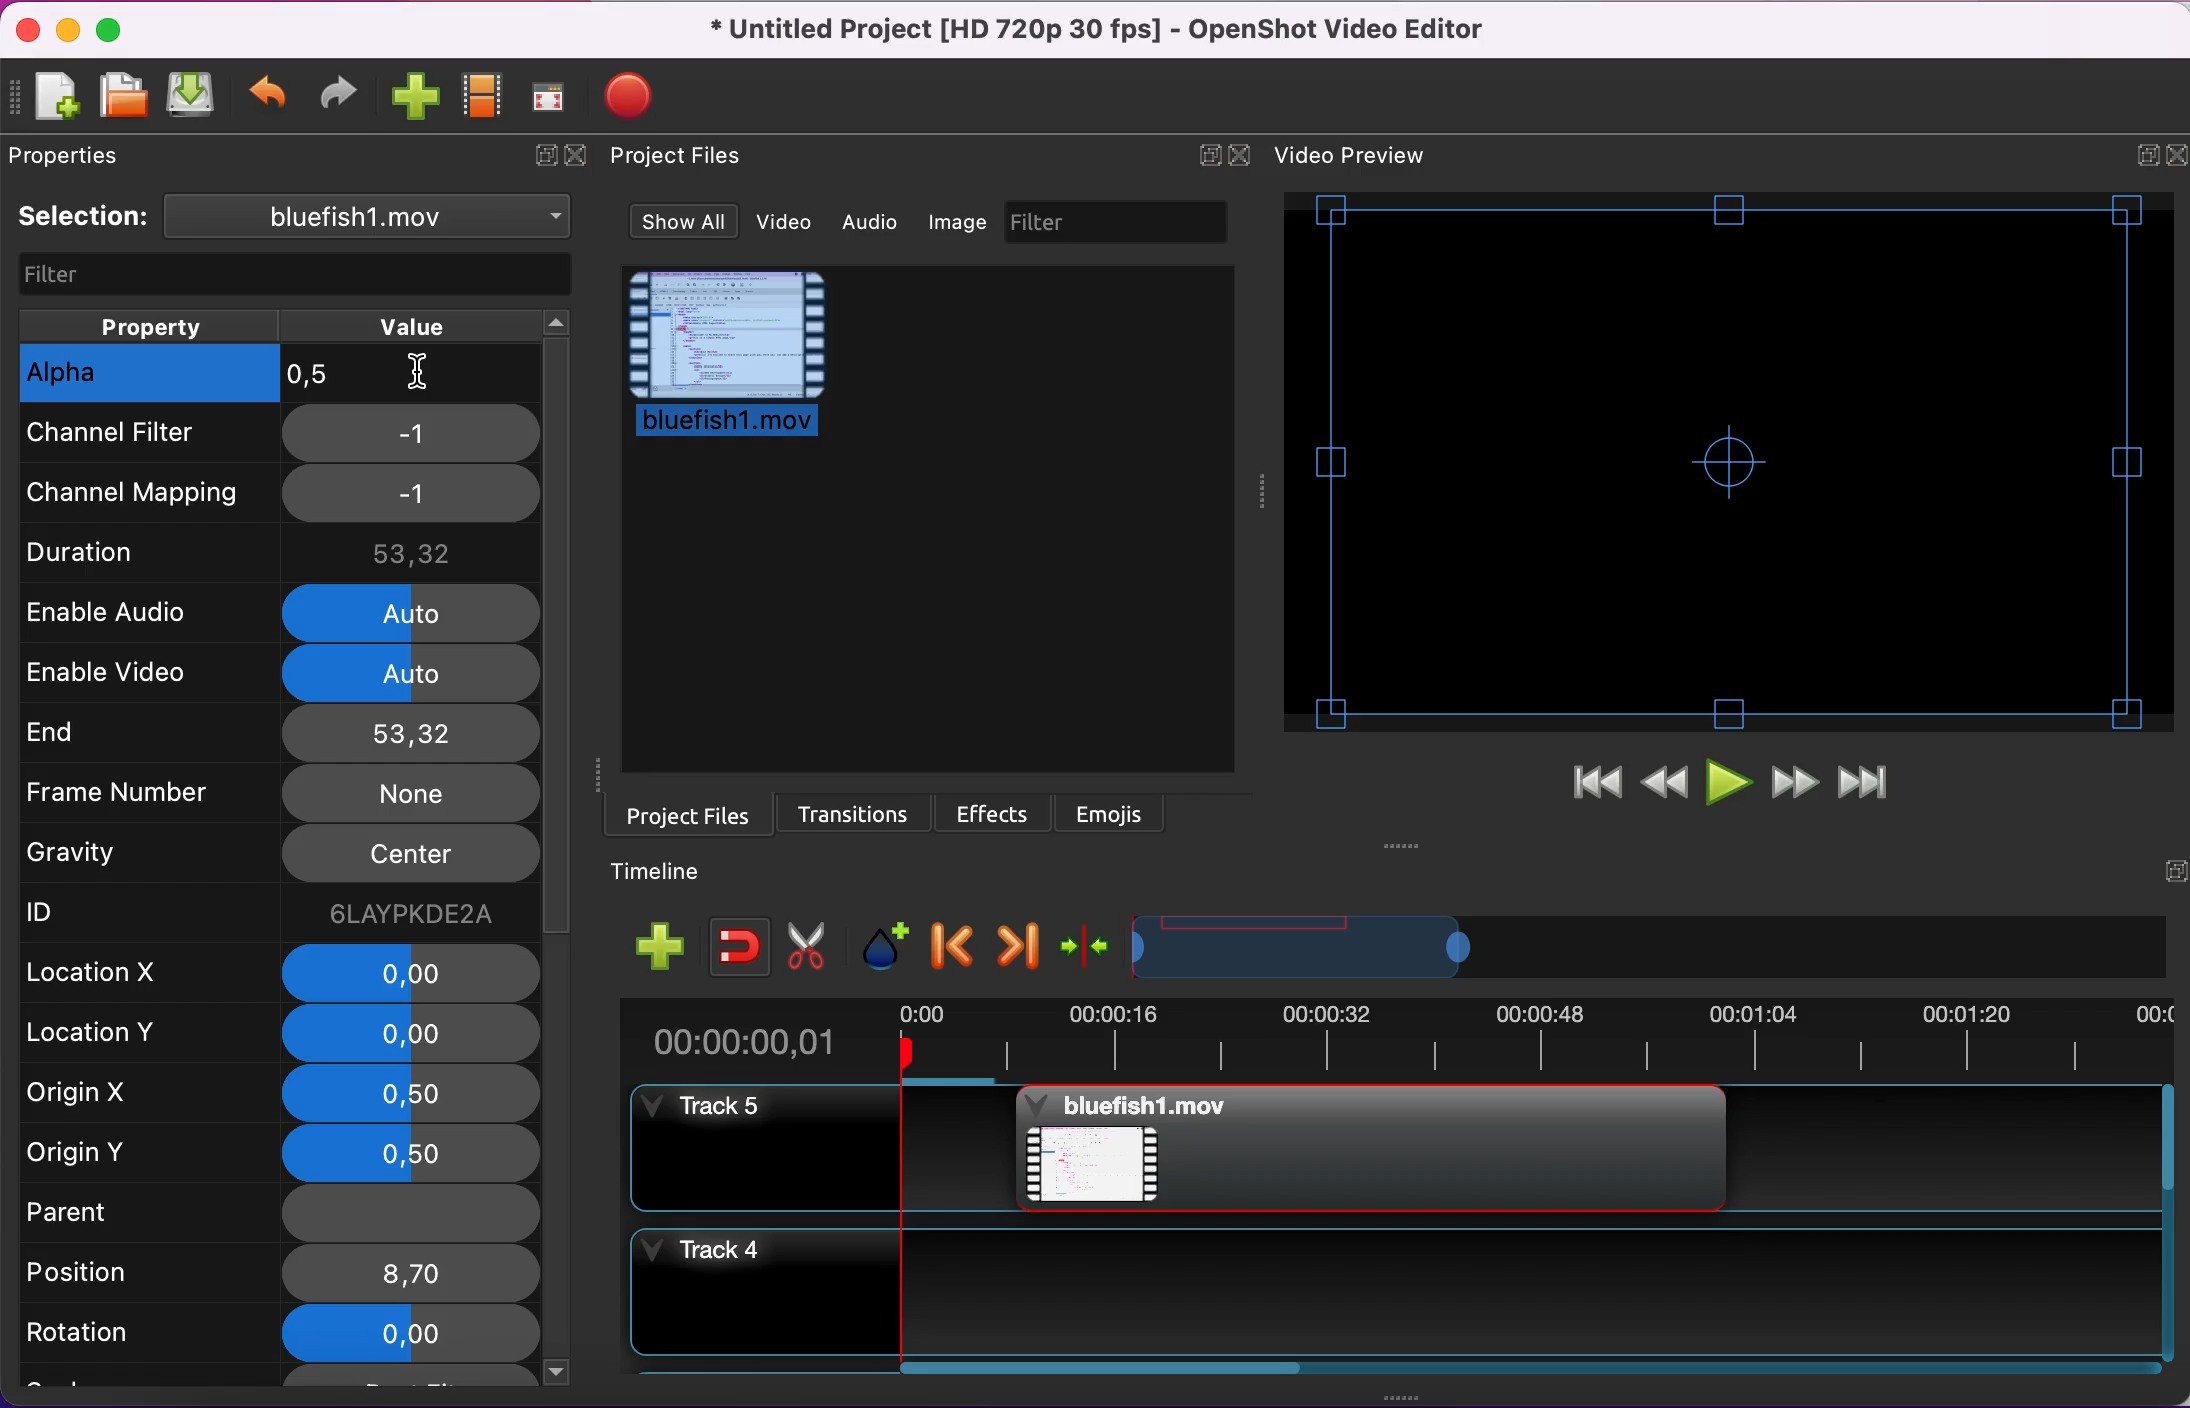 The image size is (2190, 1408). What do you see at coordinates (545, 155) in the screenshot?
I see `expand/hide` at bounding box center [545, 155].